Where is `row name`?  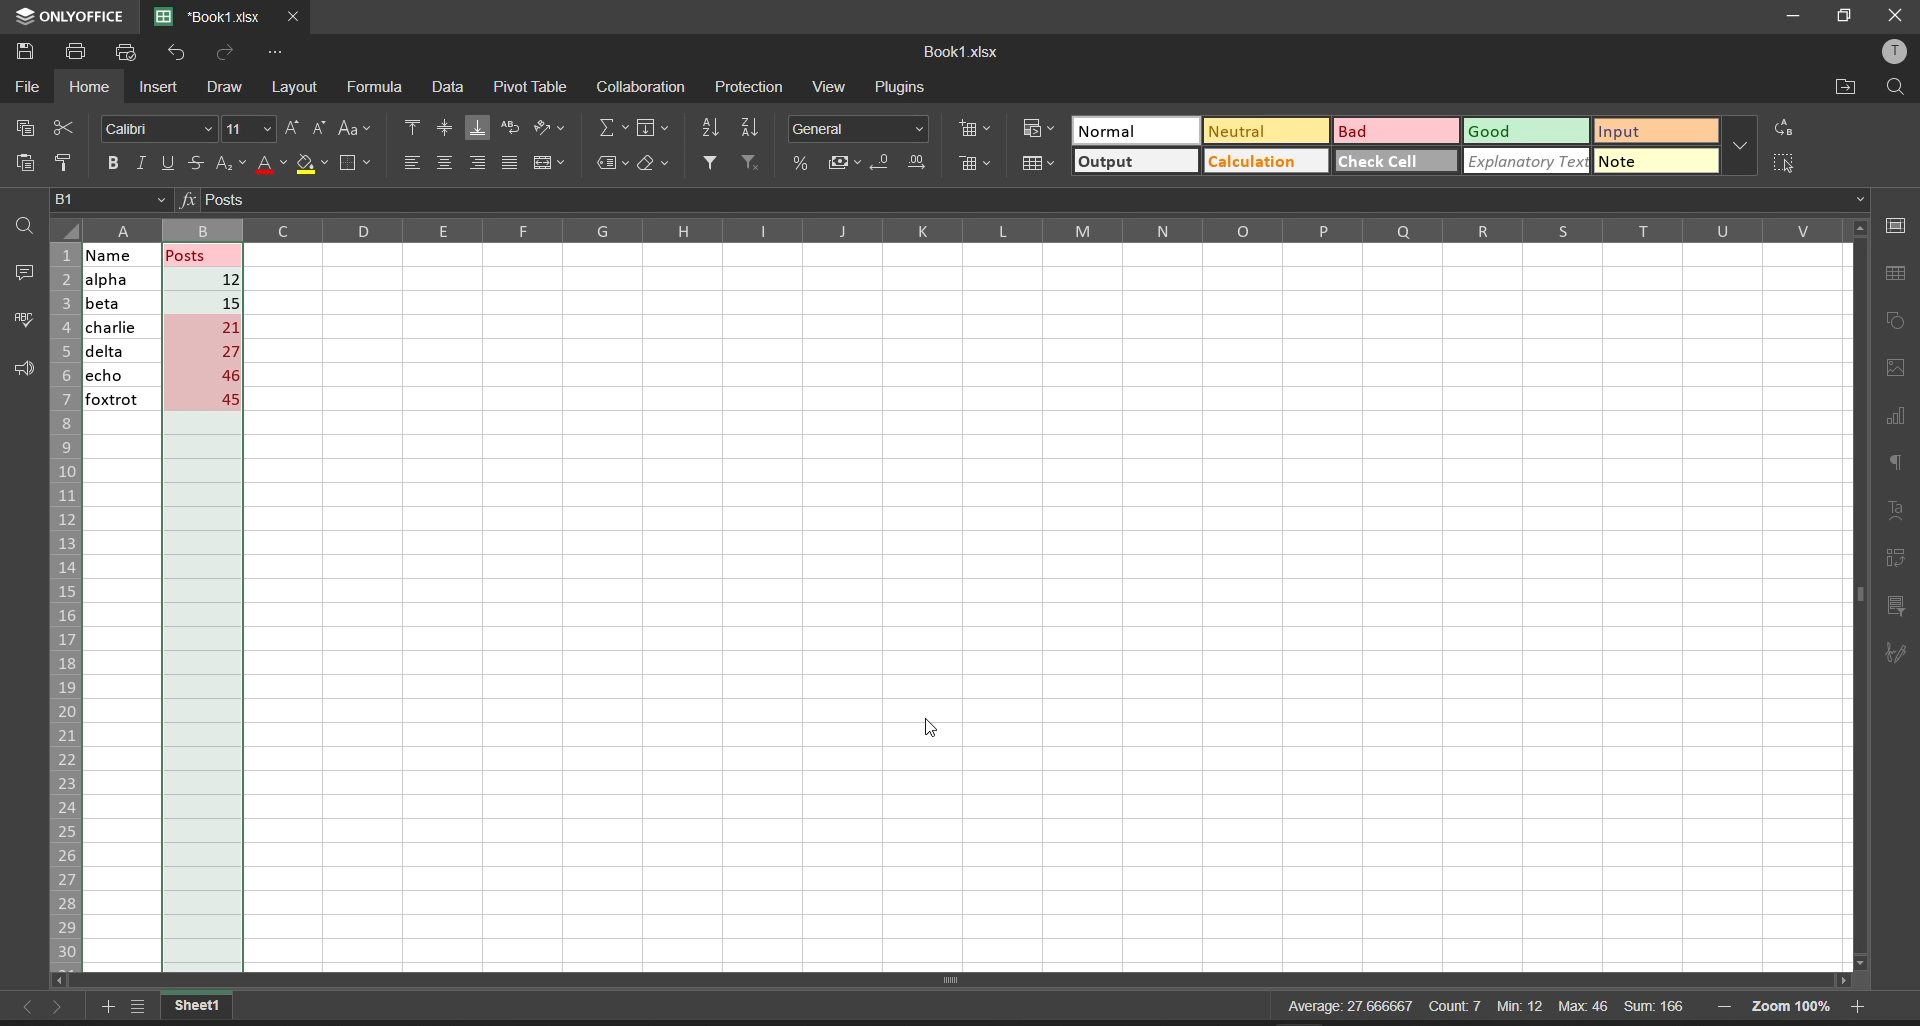 row name is located at coordinates (68, 600).